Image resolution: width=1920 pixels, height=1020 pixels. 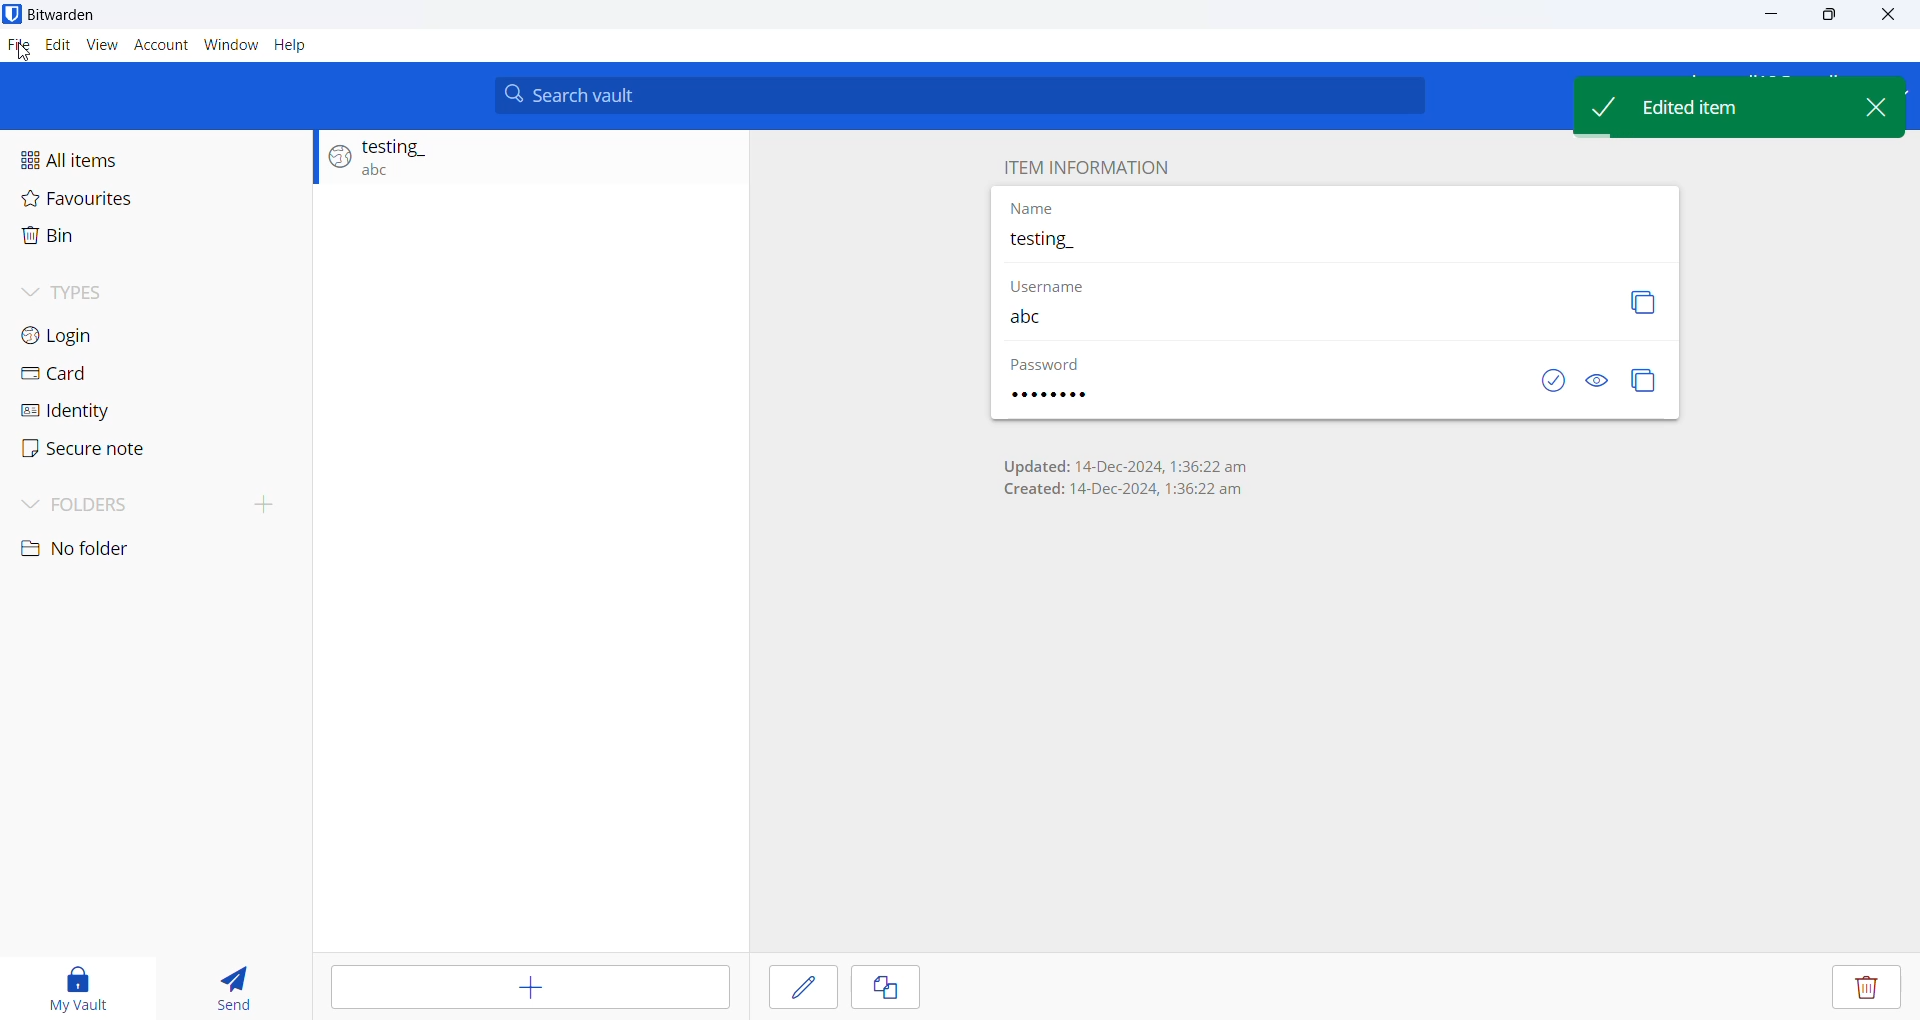 What do you see at coordinates (521, 162) in the screenshot?
I see `Login entry` at bounding box center [521, 162].